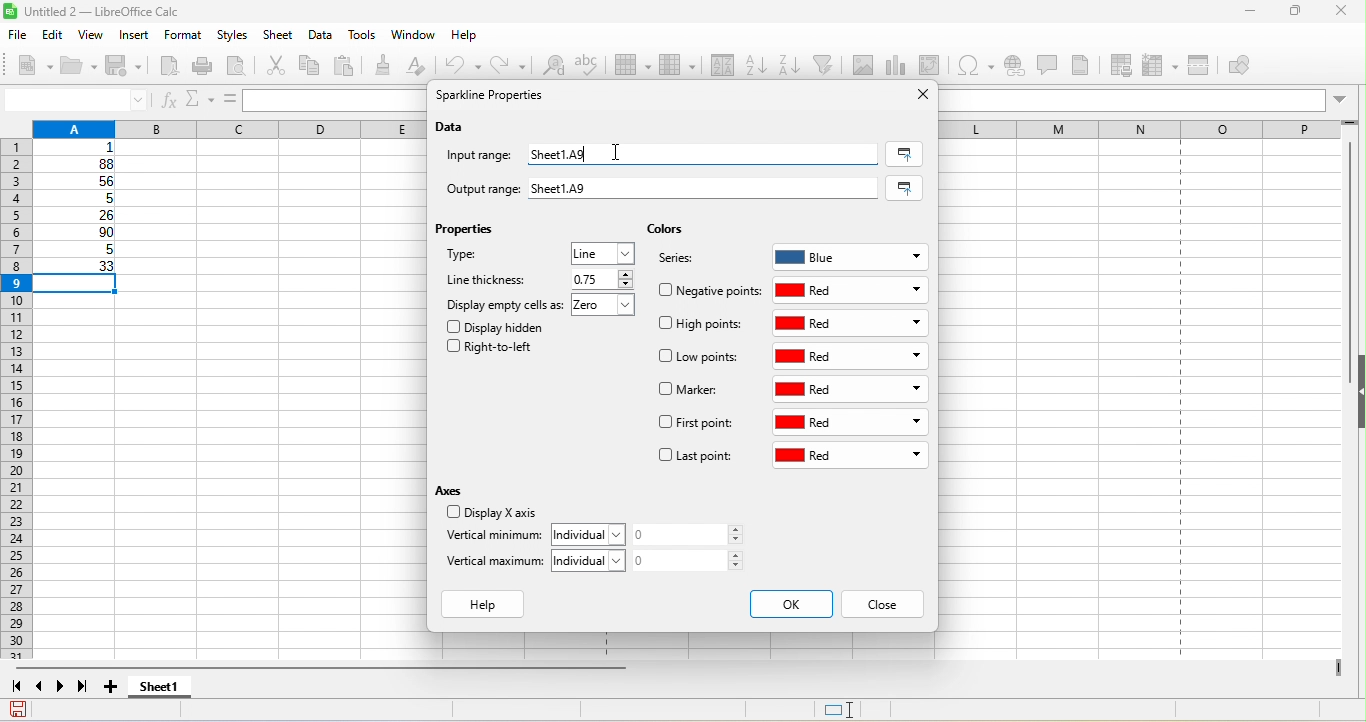 The width and height of the screenshot is (1366, 722). I want to click on scroll to previous sheet, so click(41, 689).